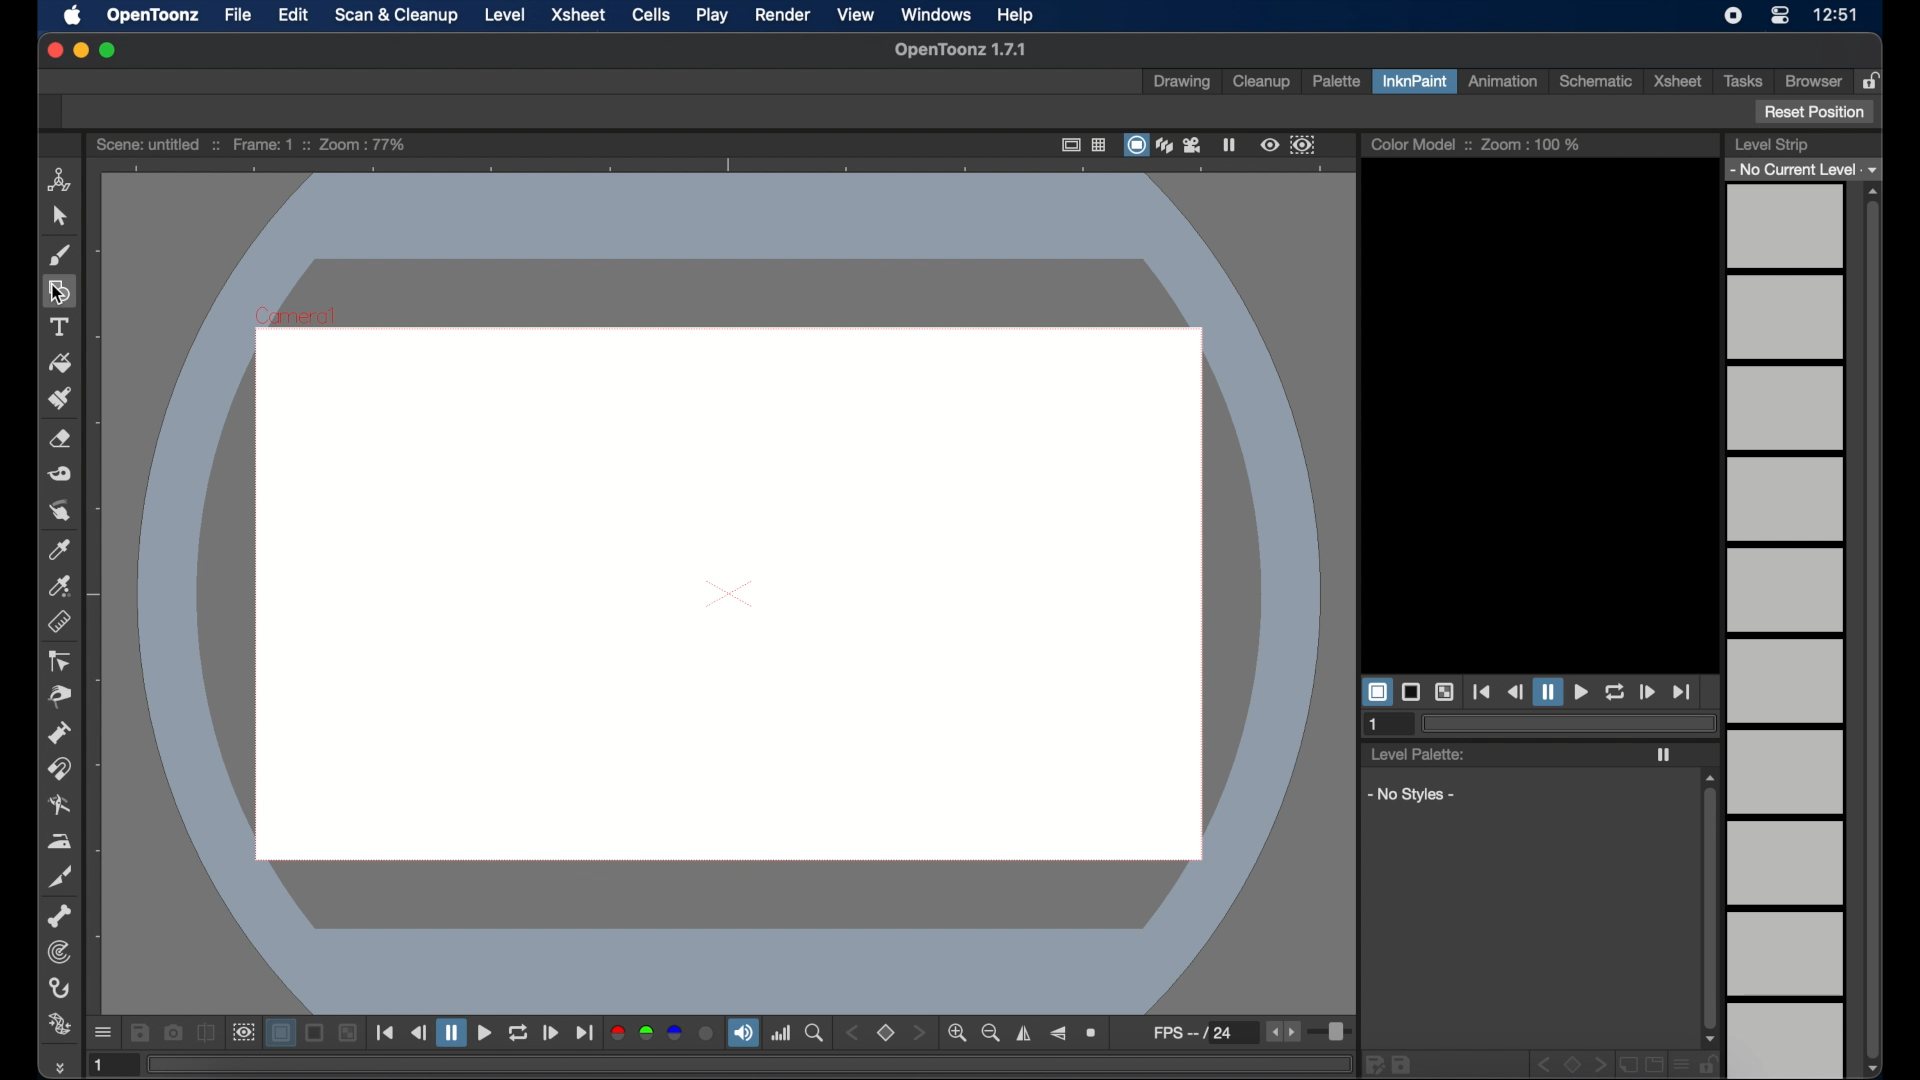 This screenshot has height=1080, width=1920. I want to click on play icon, so click(1663, 755).